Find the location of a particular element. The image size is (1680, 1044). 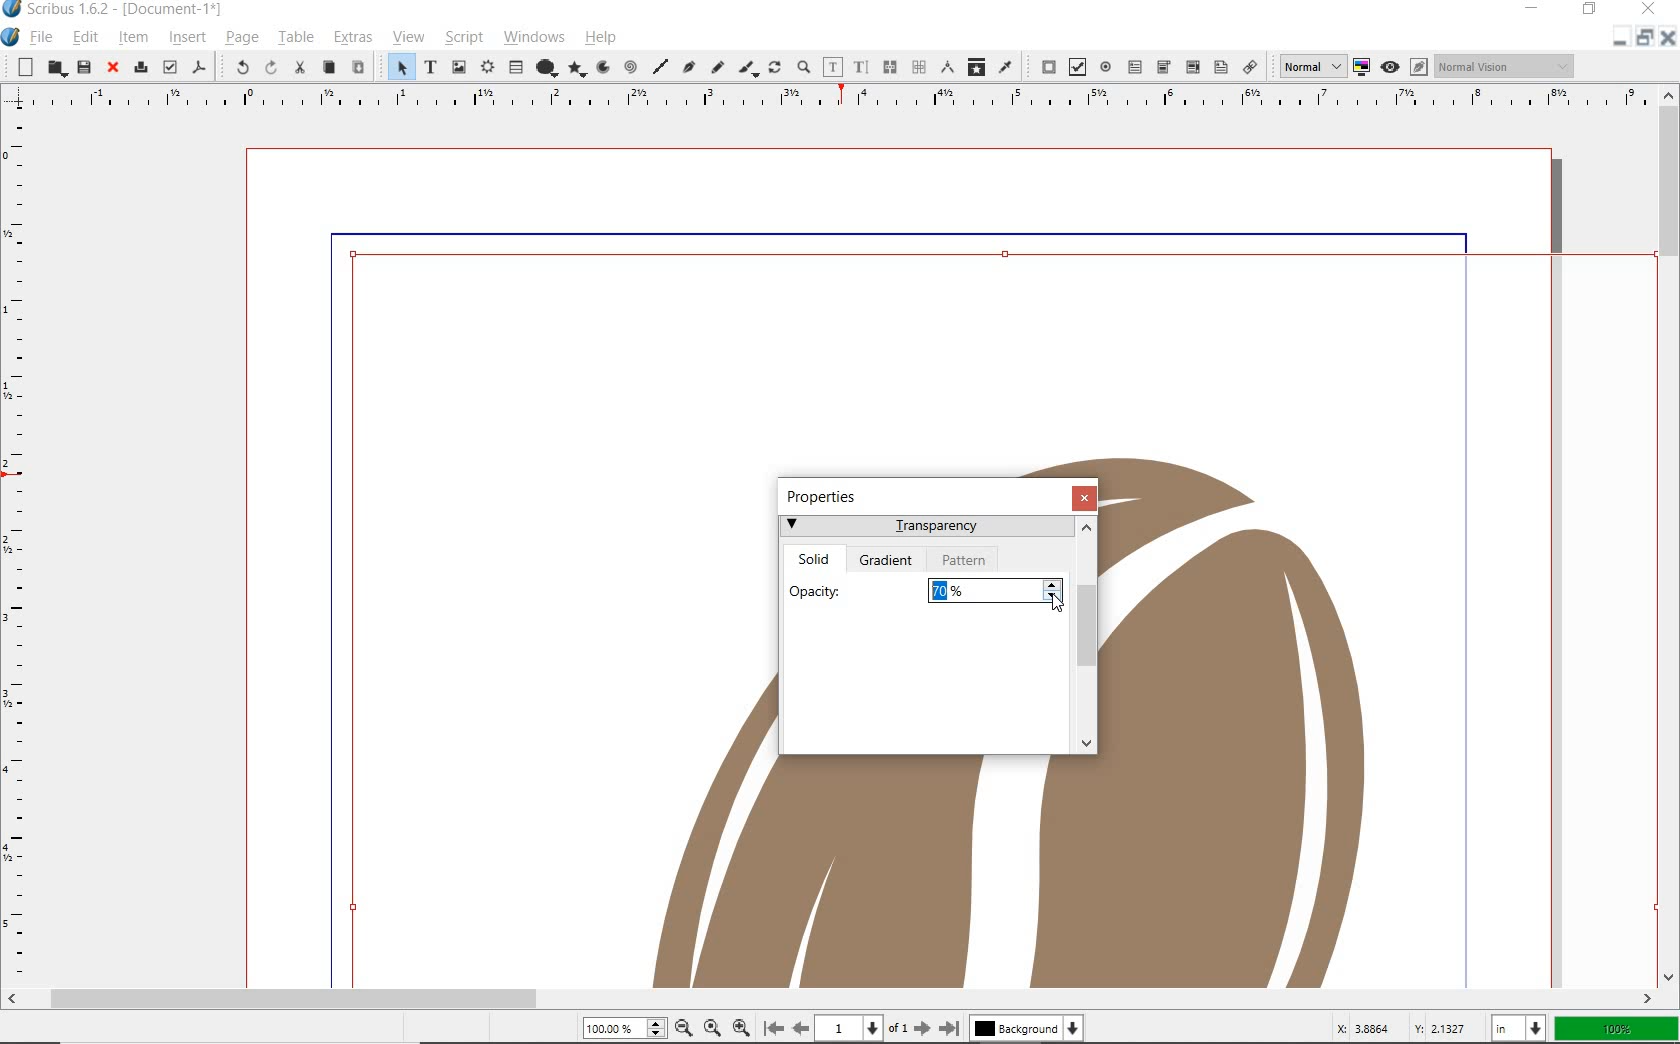

item is located at coordinates (133, 39).